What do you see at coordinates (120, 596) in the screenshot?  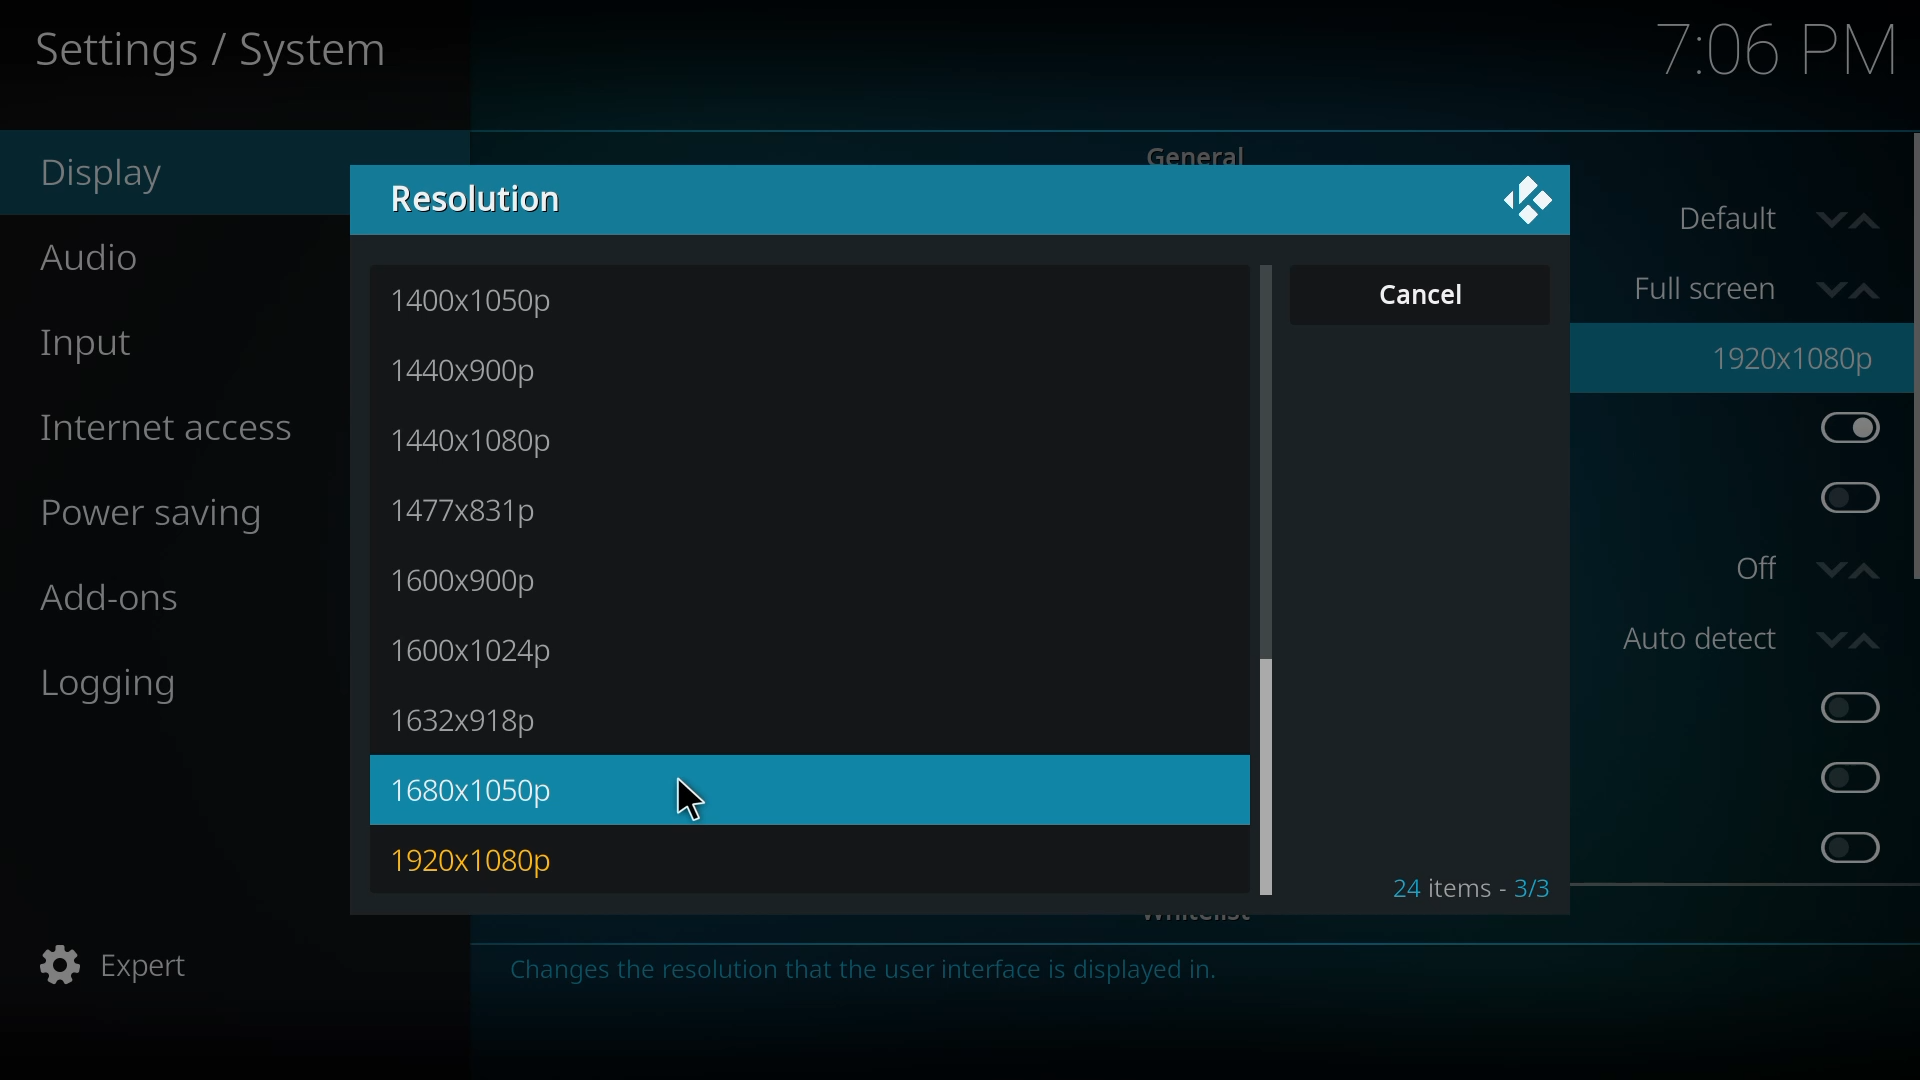 I see `add-ons` at bounding box center [120, 596].